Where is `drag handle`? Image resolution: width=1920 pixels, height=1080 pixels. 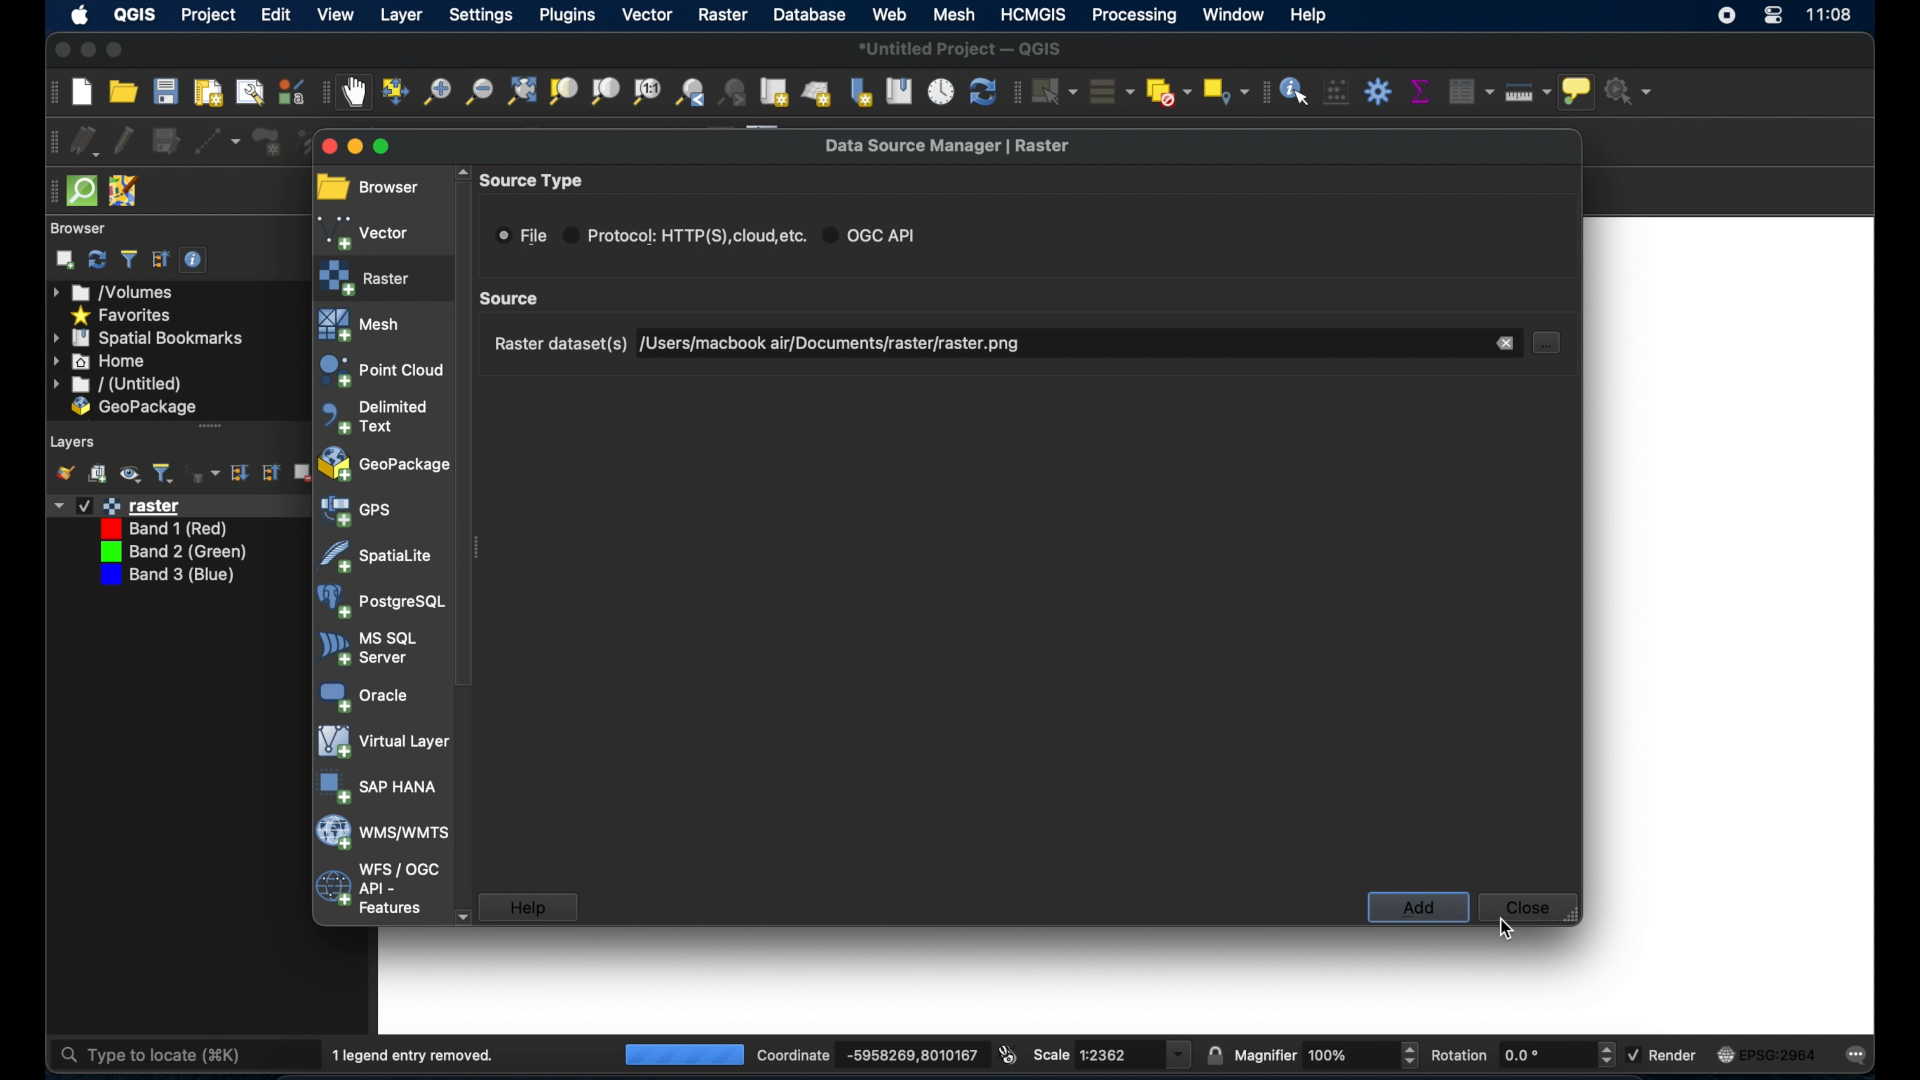 drag handle is located at coordinates (46, 191).